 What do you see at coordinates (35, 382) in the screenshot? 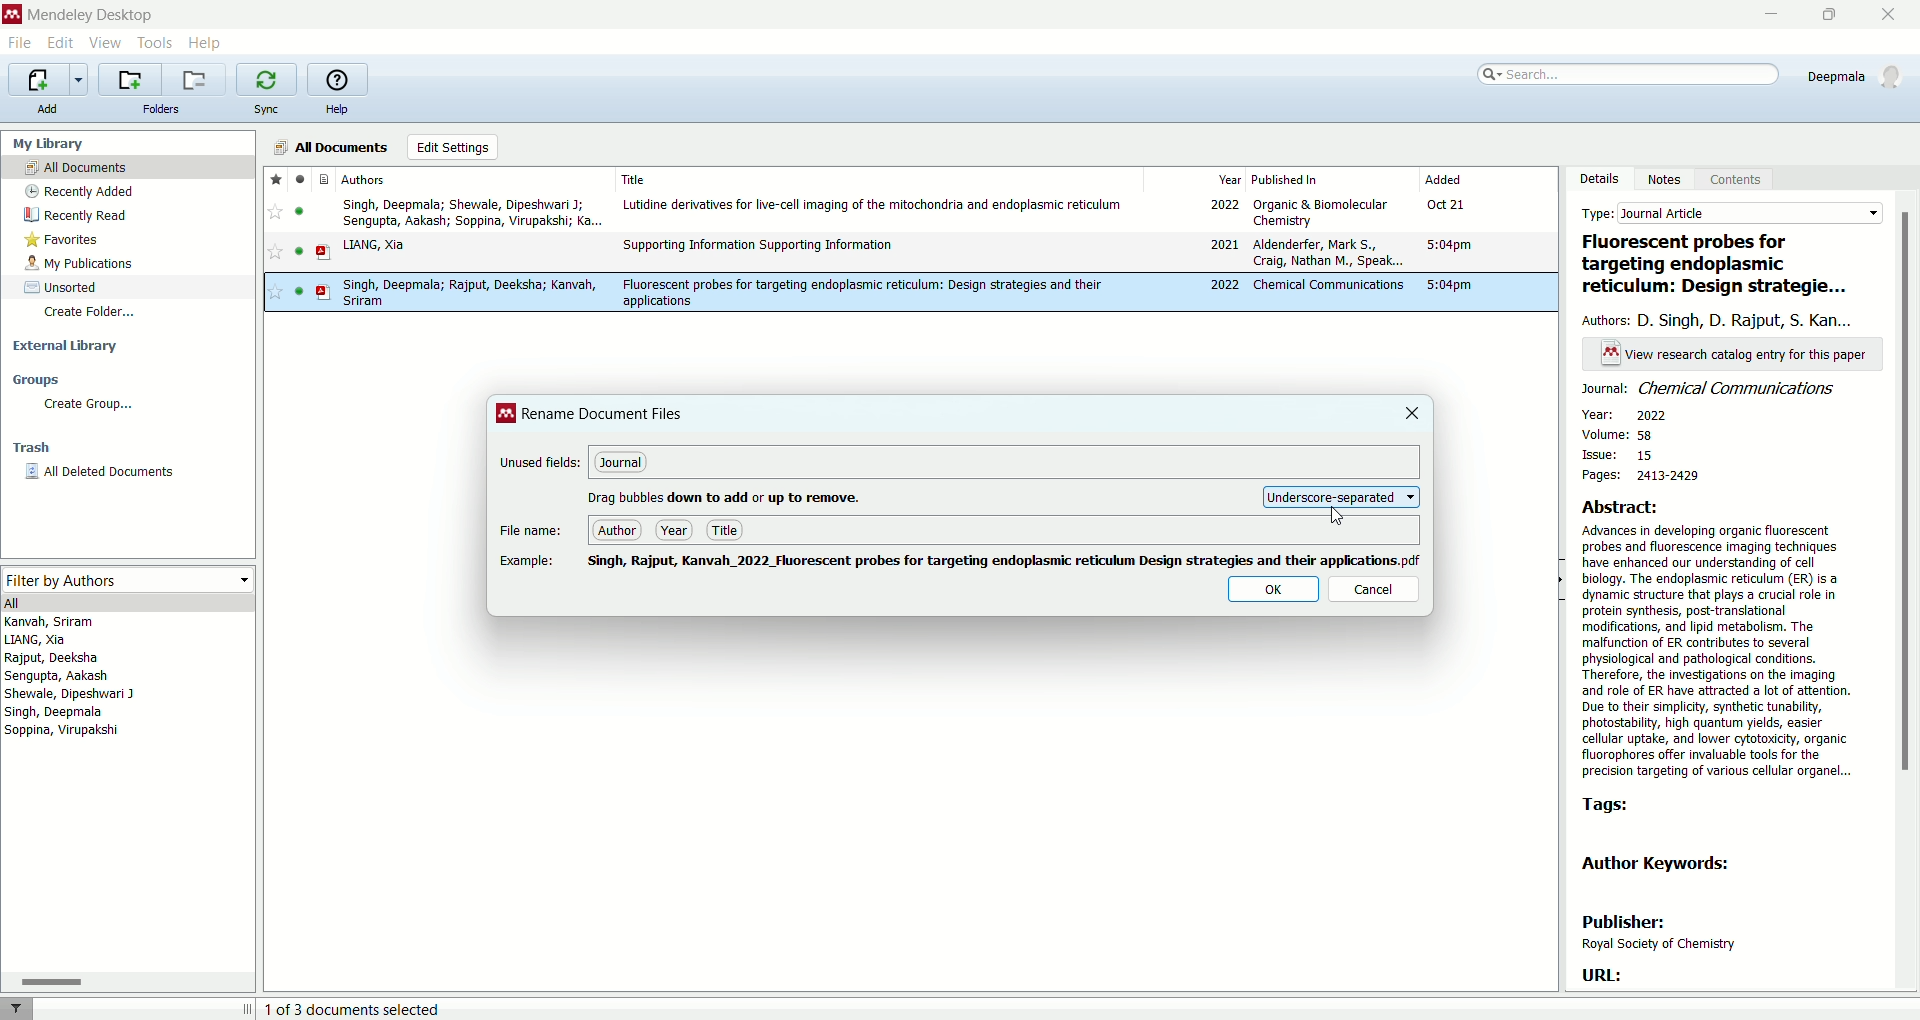
I see `groups` at bounding box center [35, 382].